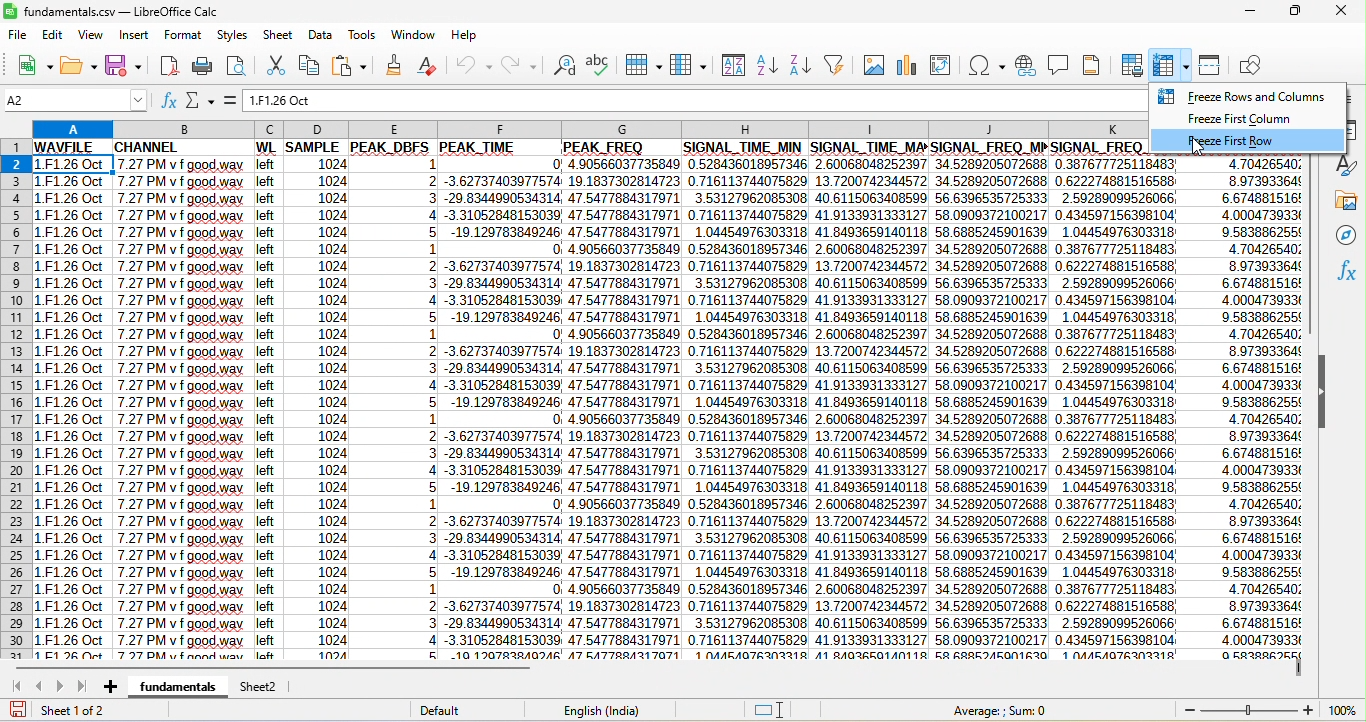 Image resolution: width=1366 pixels, height=722 pixels. Describe the element at coordinates (118, 9) in the screenshot. I see `fundamental csv -libreoffice calc` at that location.